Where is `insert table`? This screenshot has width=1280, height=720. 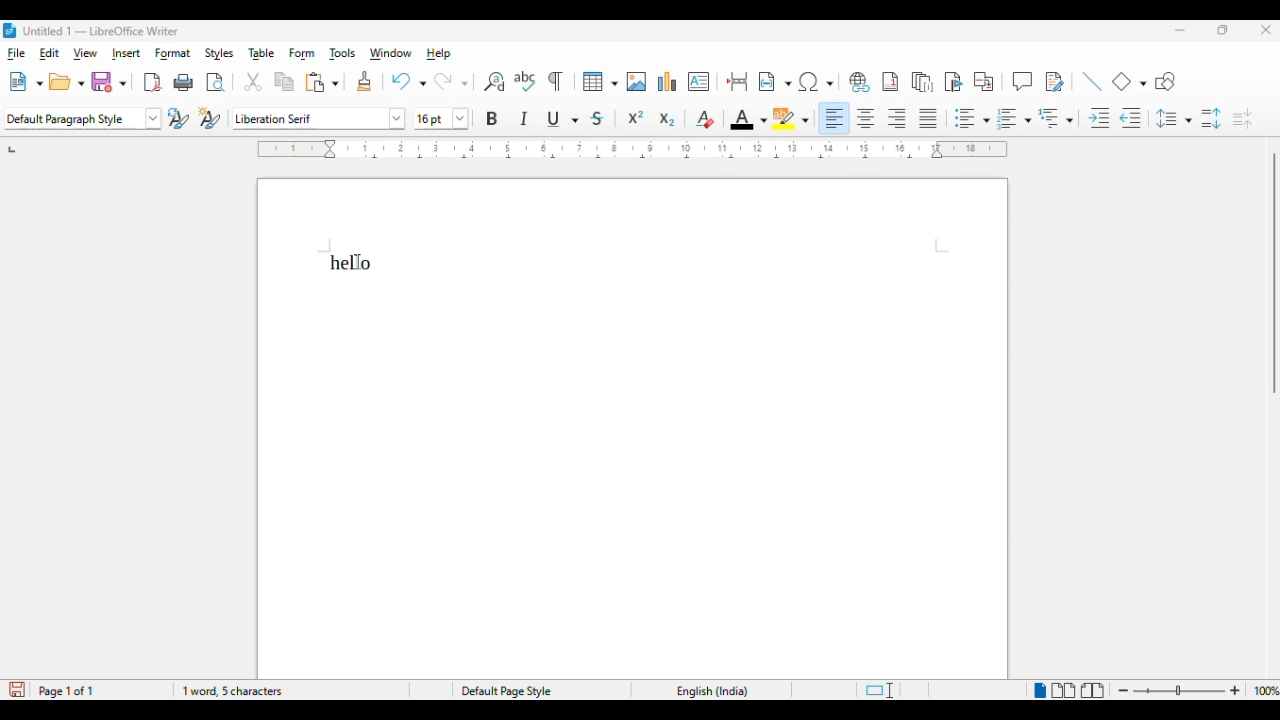 insert table is located at coordinates (600, 82).